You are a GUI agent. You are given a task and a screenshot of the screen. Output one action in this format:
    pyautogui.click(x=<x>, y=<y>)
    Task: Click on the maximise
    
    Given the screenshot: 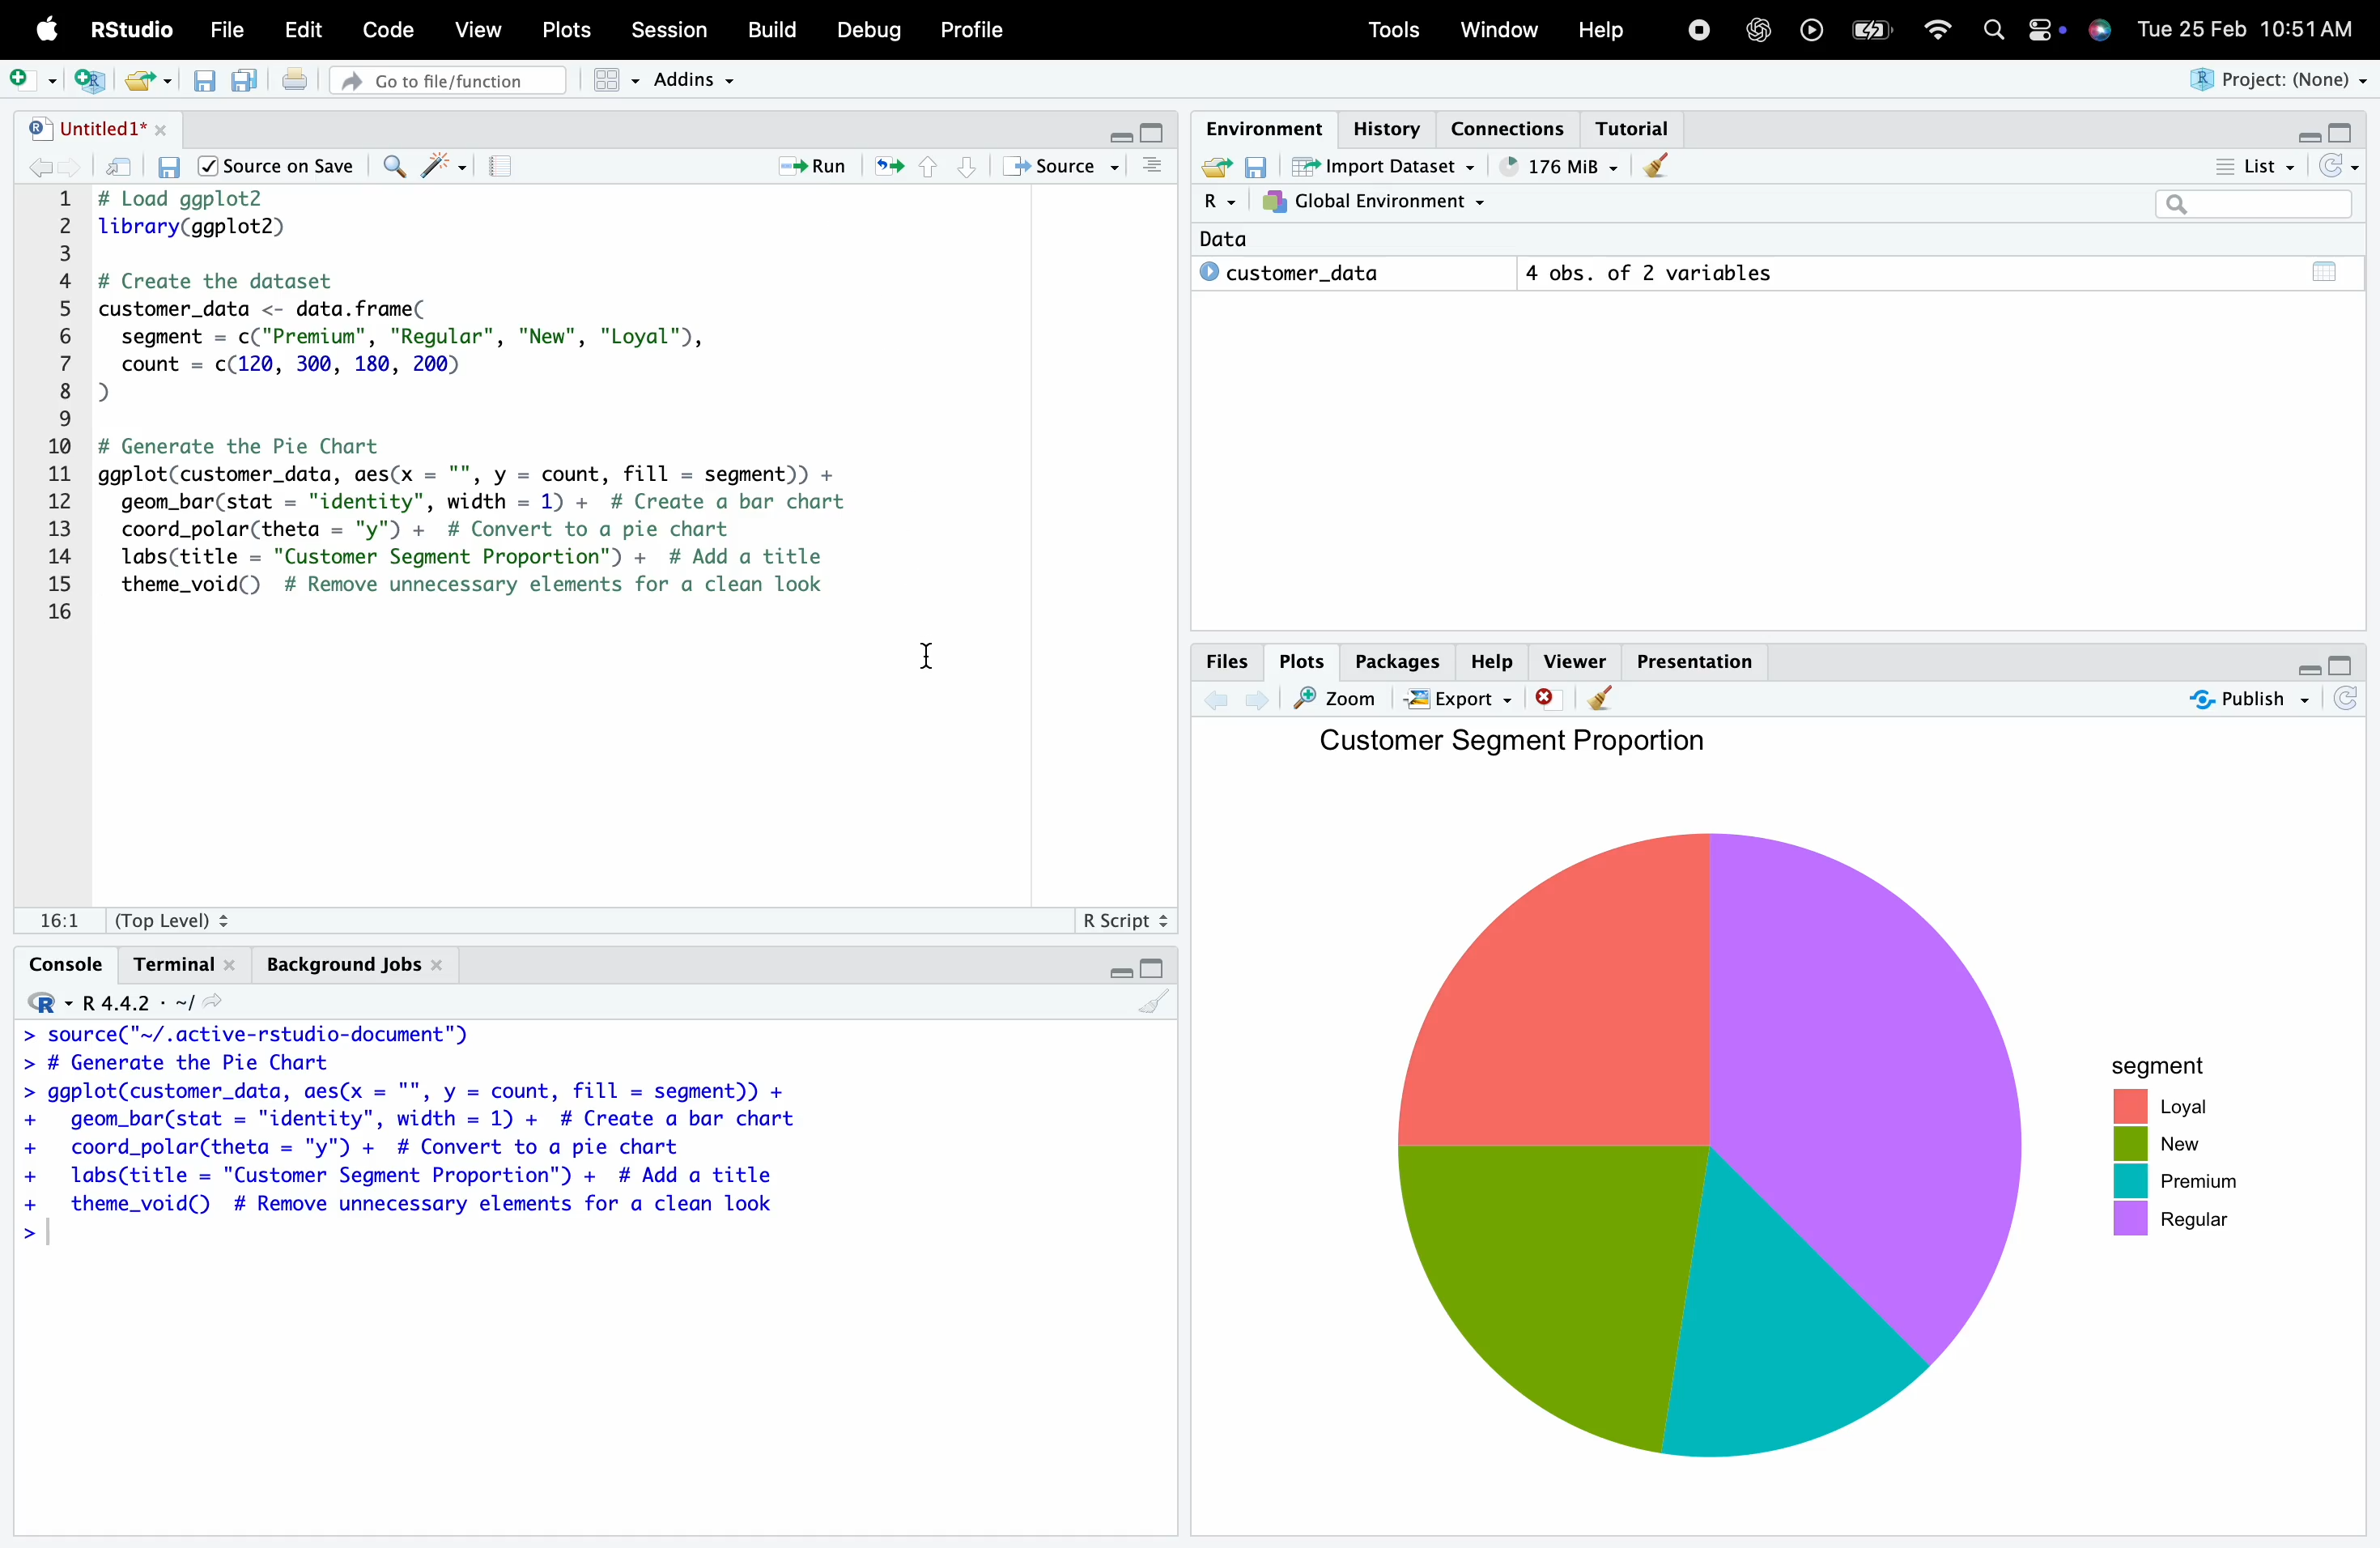 What is the action you would take?
    pyautogui.click(x=2345, y=135)
    